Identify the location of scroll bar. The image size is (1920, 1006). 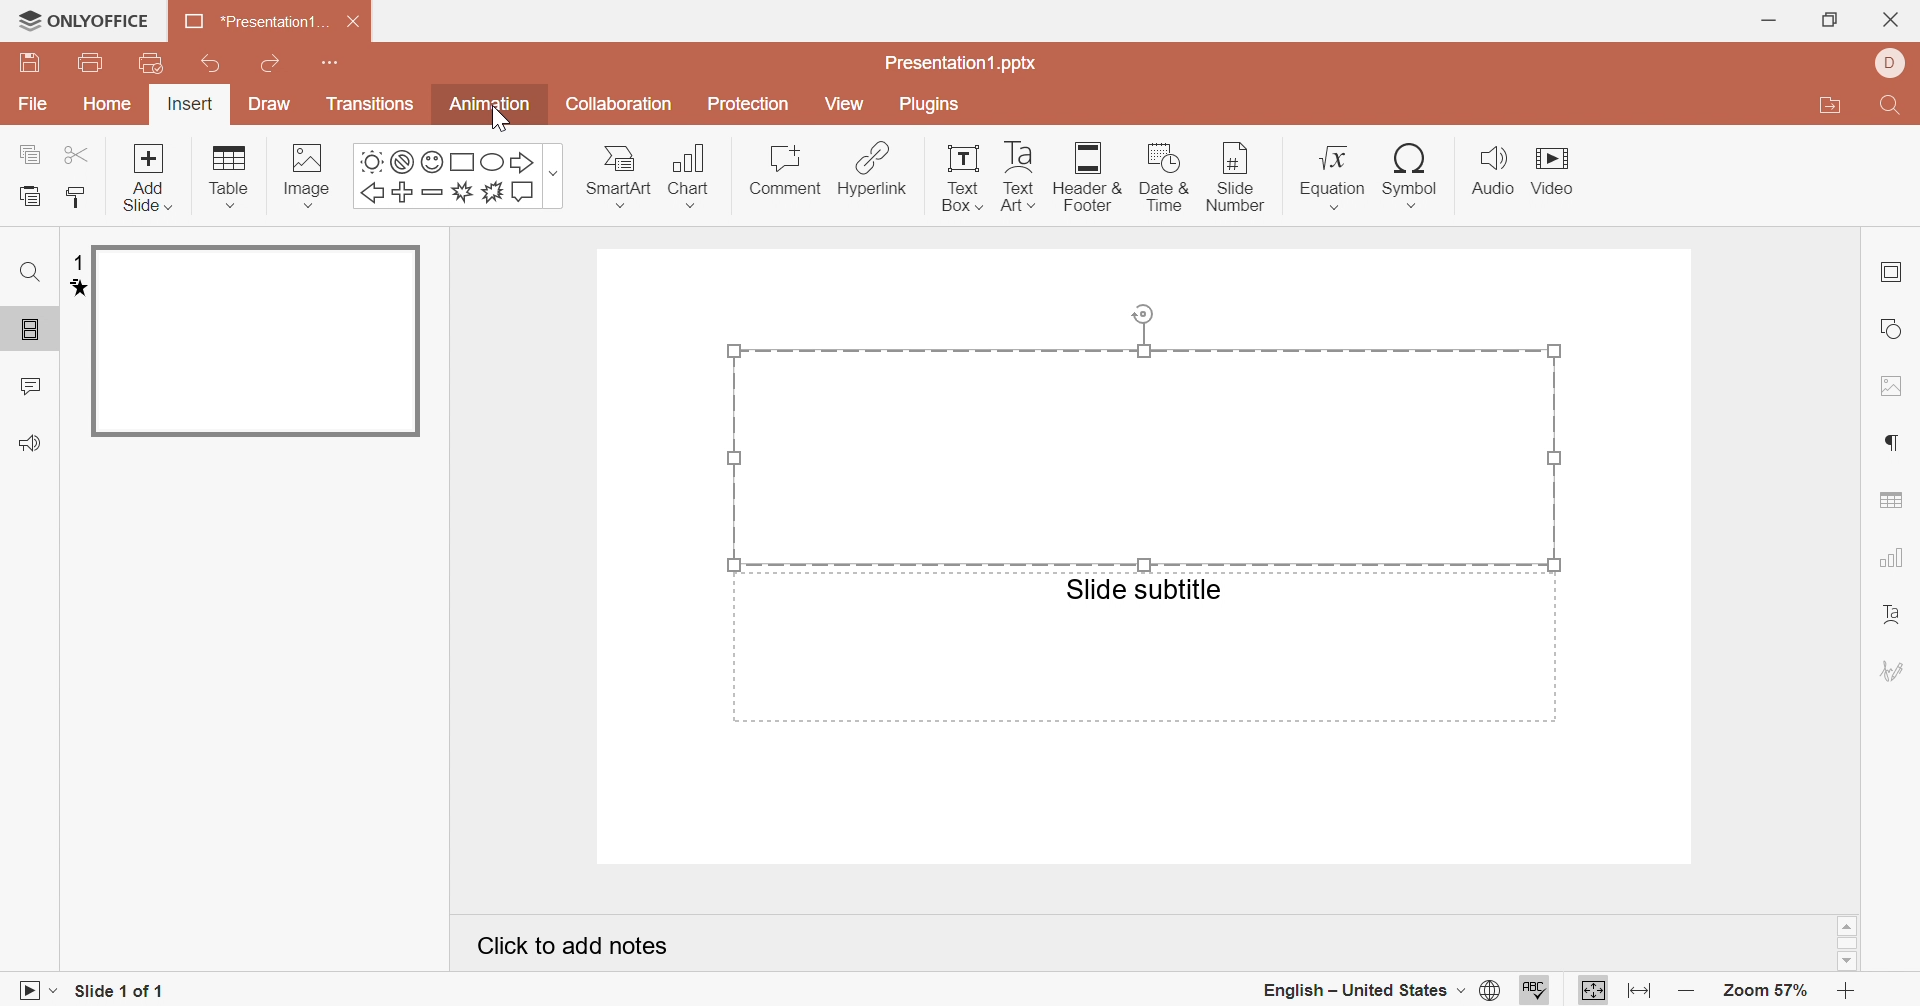
(1848, 945).